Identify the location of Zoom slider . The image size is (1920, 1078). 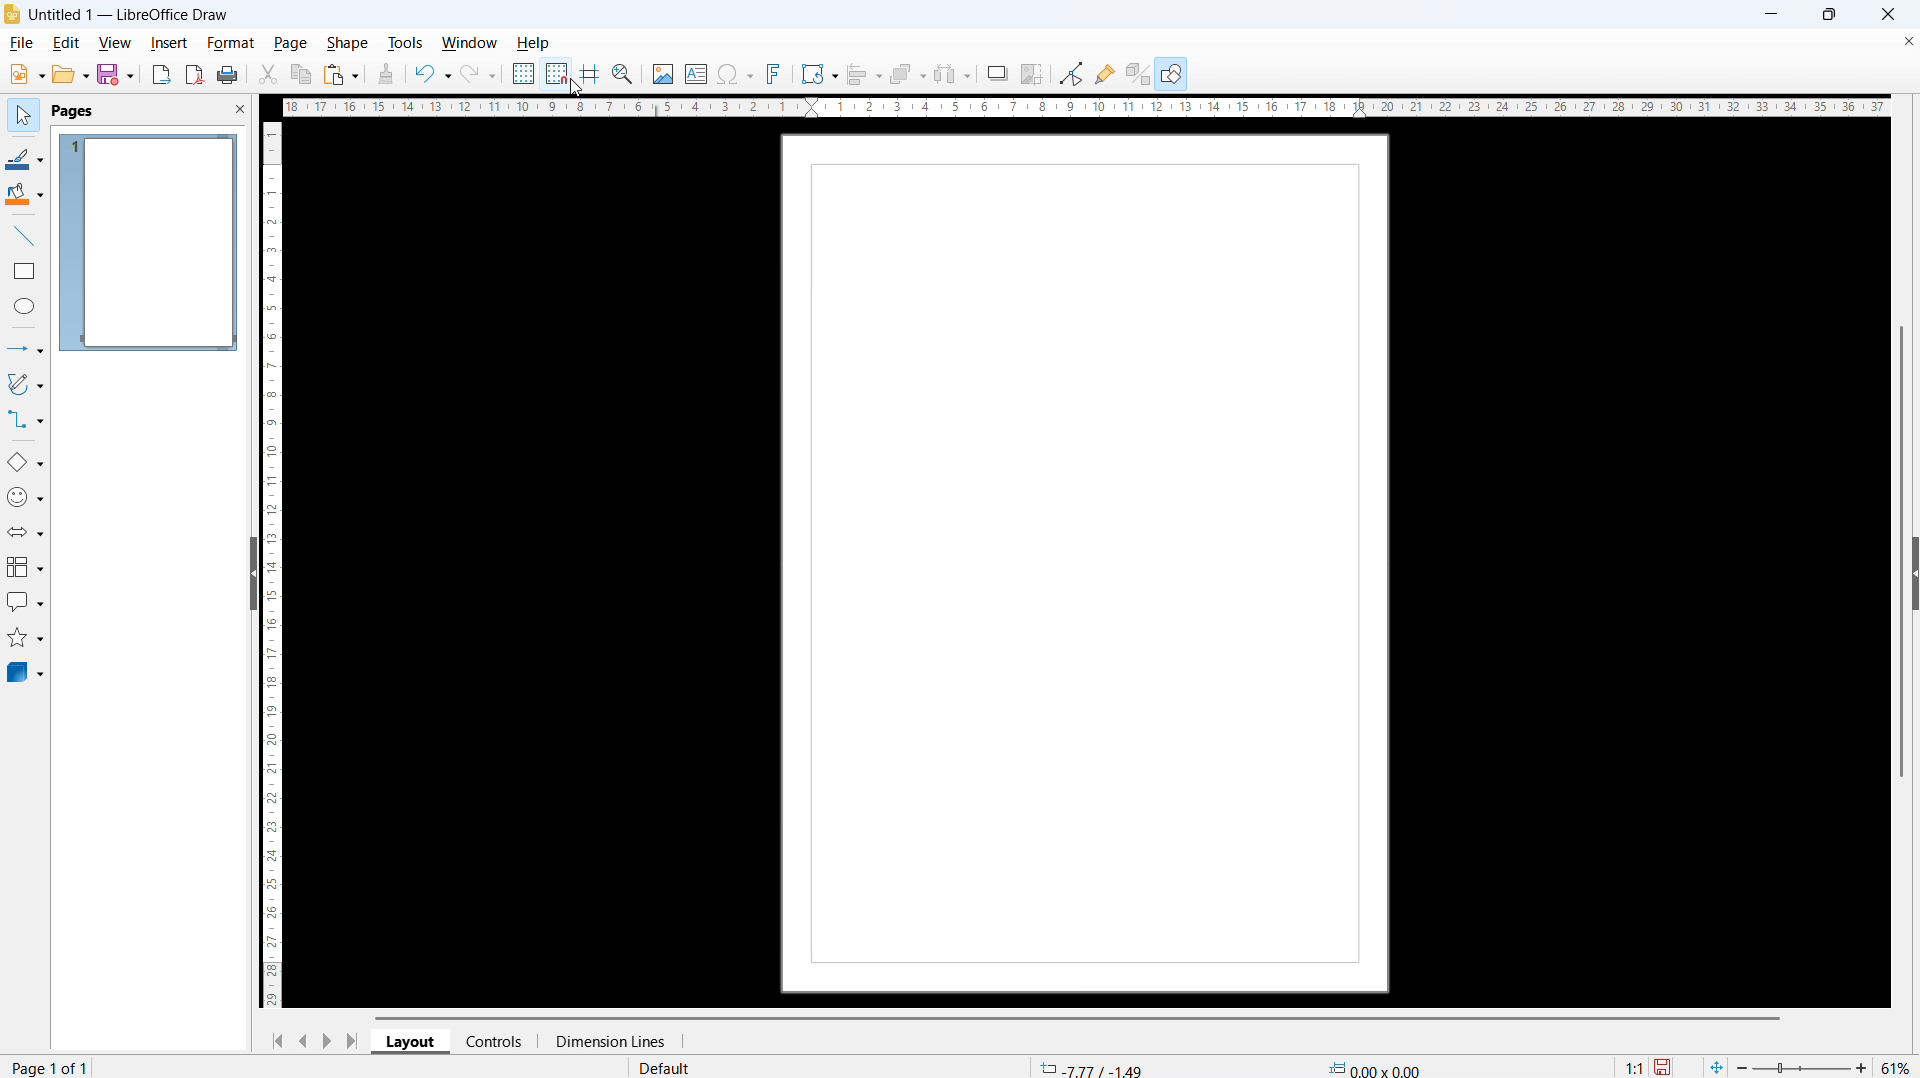
(1799, 1066).